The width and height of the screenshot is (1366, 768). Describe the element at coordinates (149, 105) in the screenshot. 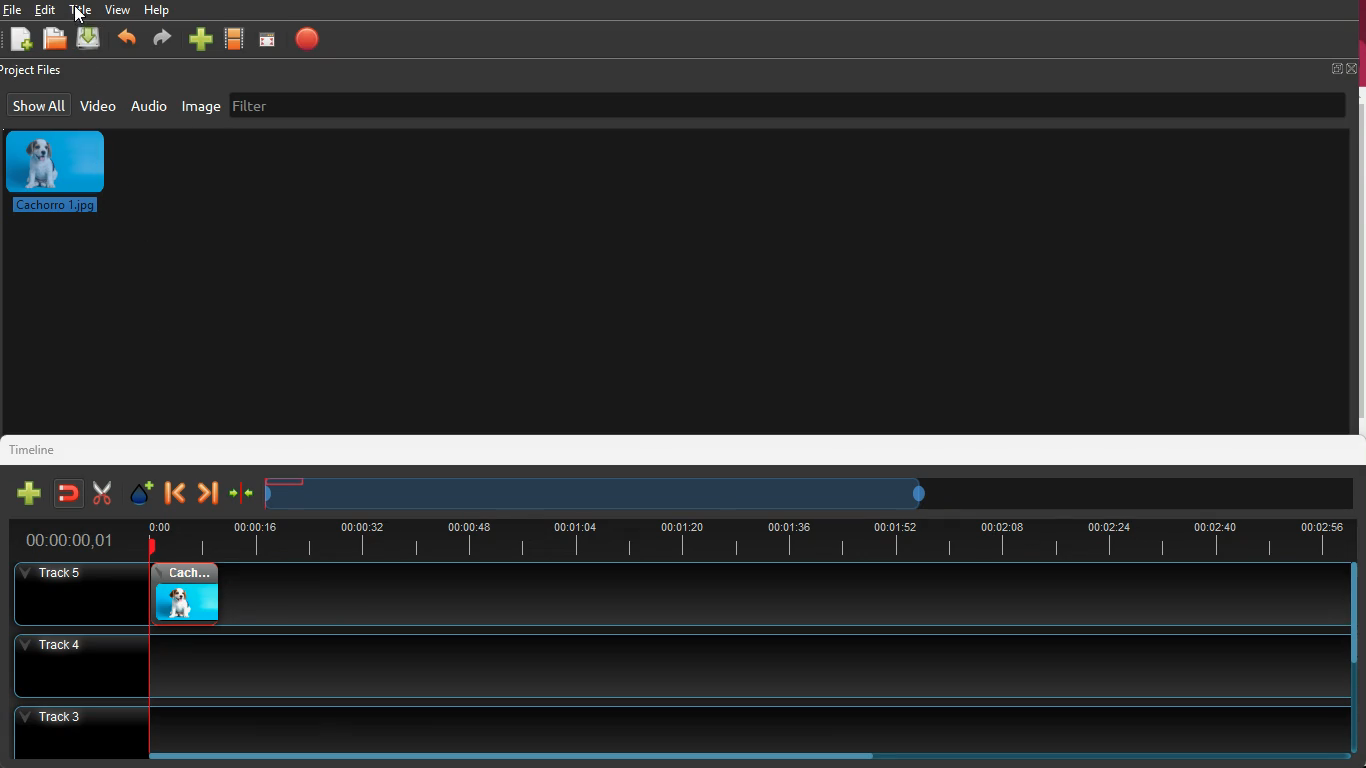

I see `audio` at that location.